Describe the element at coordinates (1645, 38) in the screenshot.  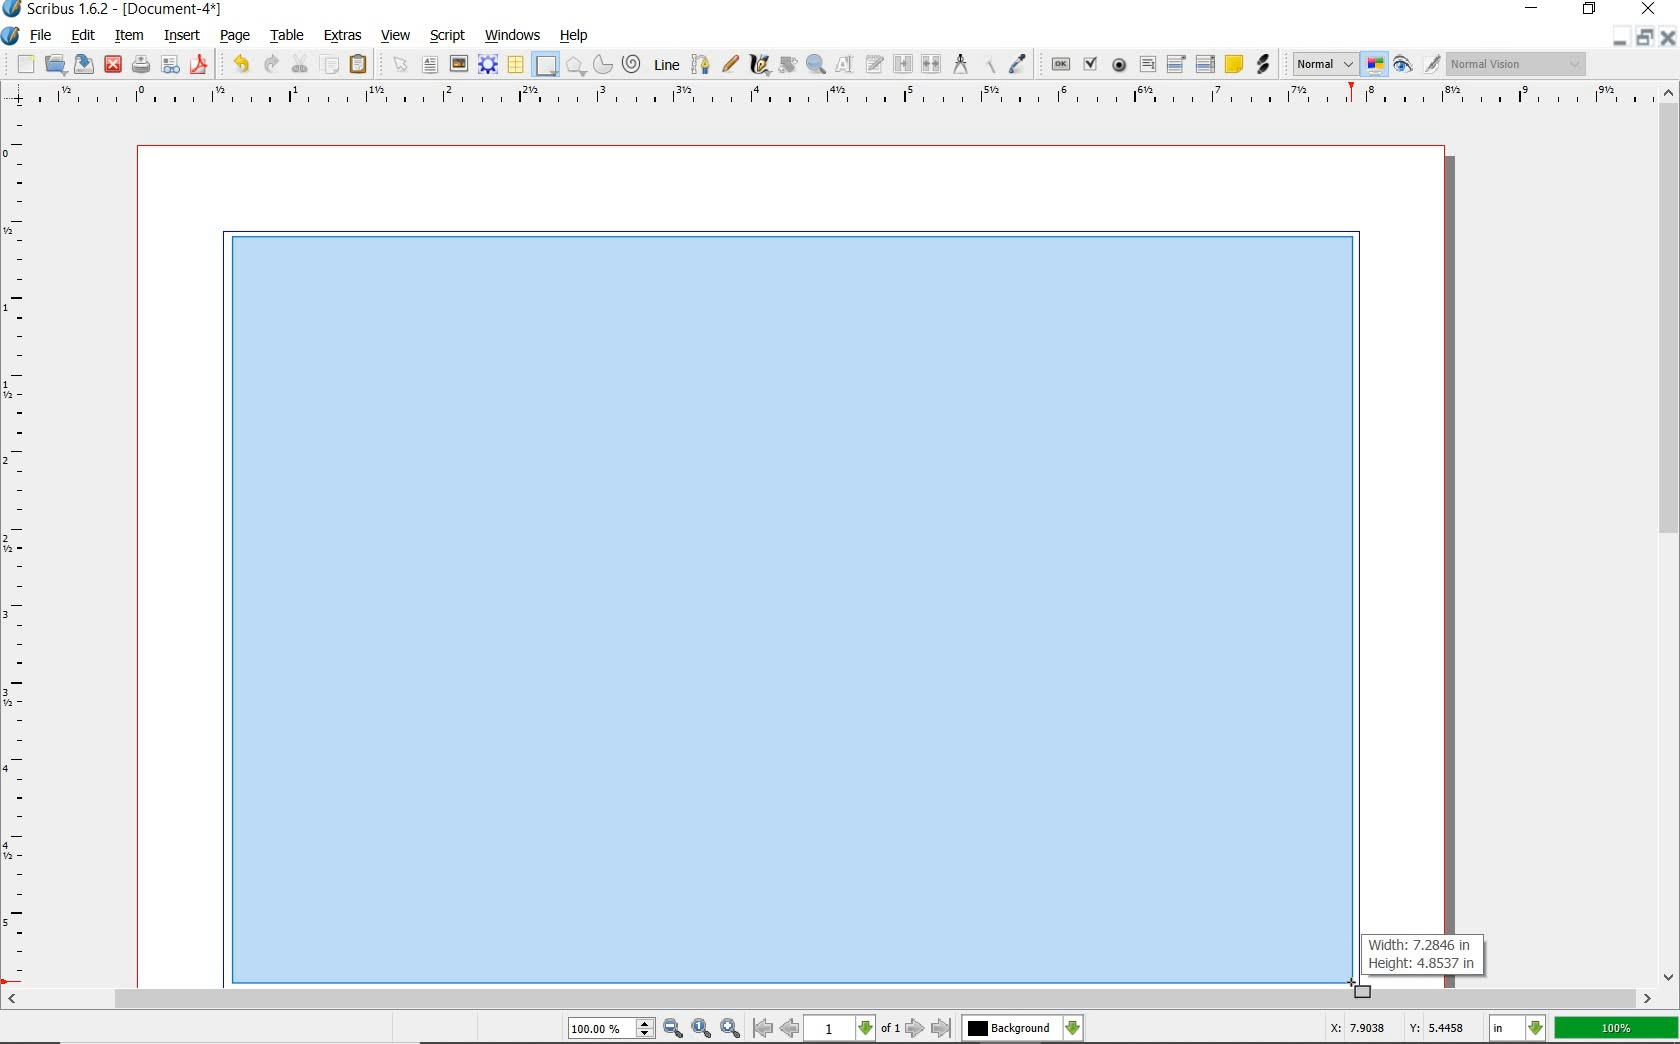
I see `restore` at that location.